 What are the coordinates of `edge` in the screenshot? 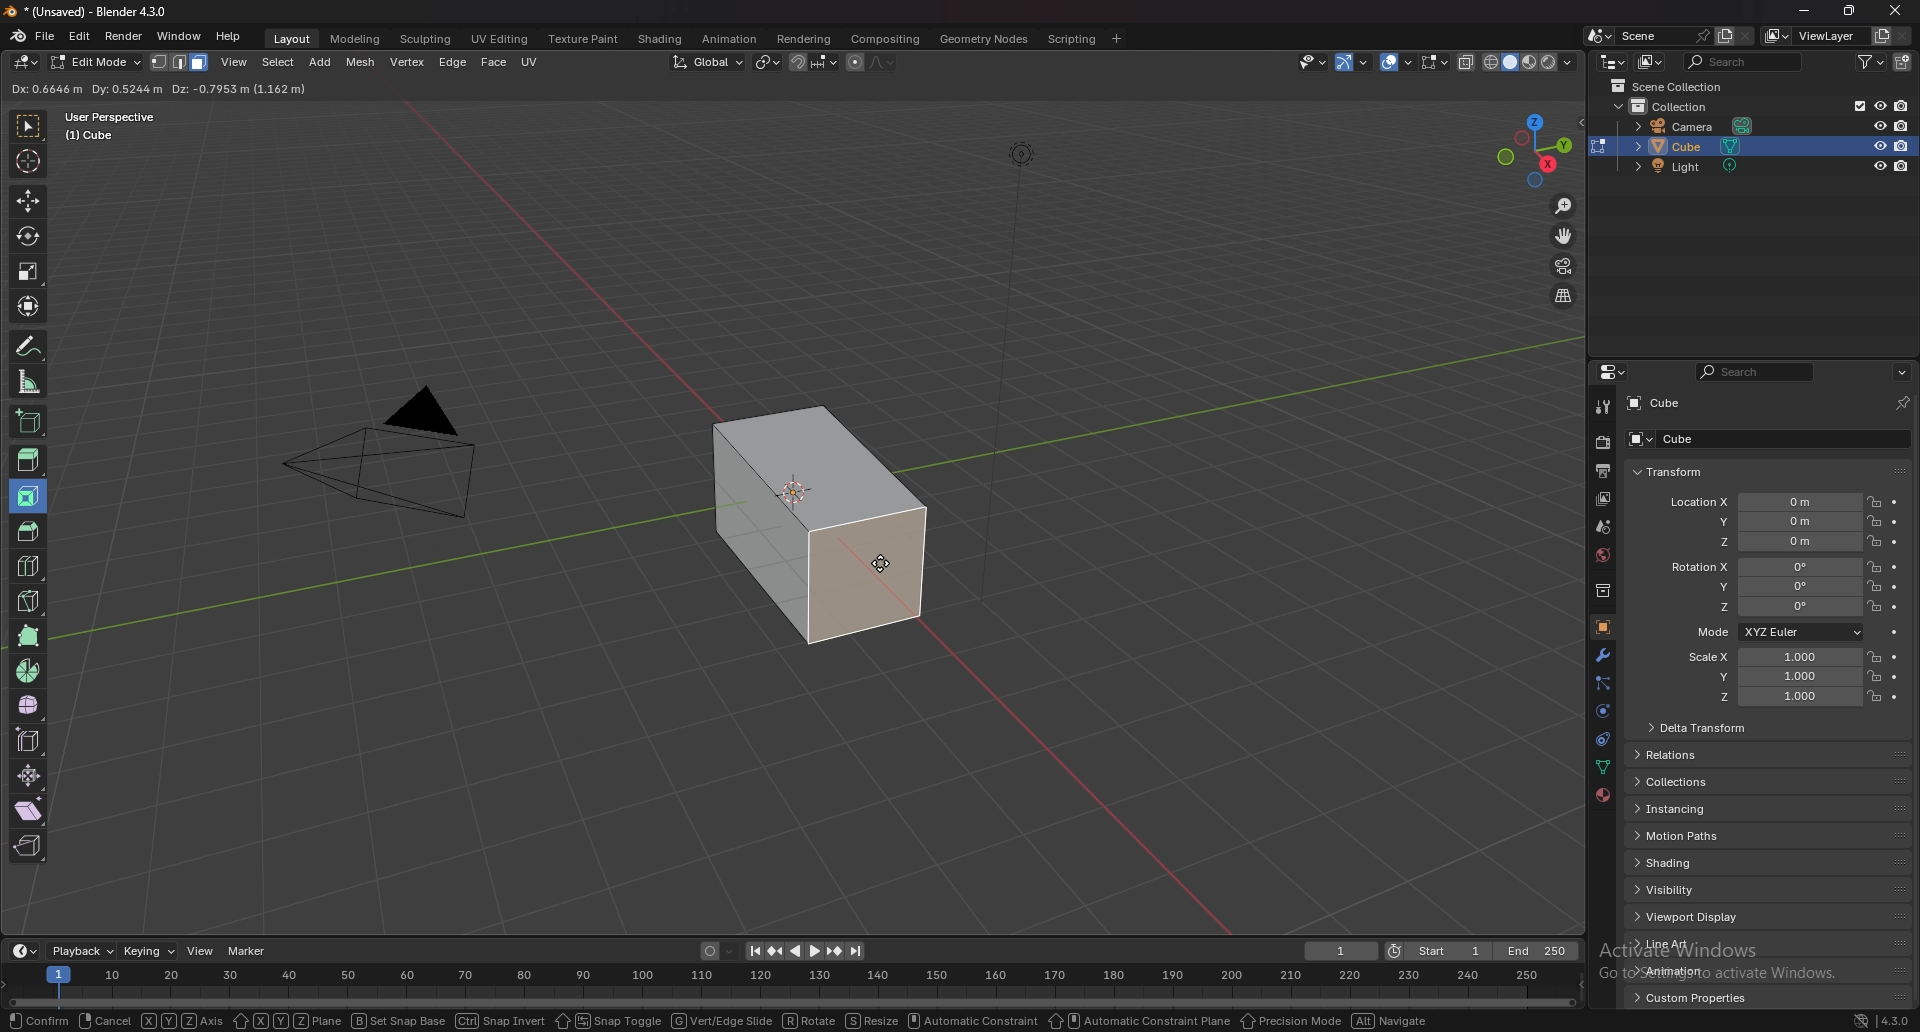 It's located at (453, 62).